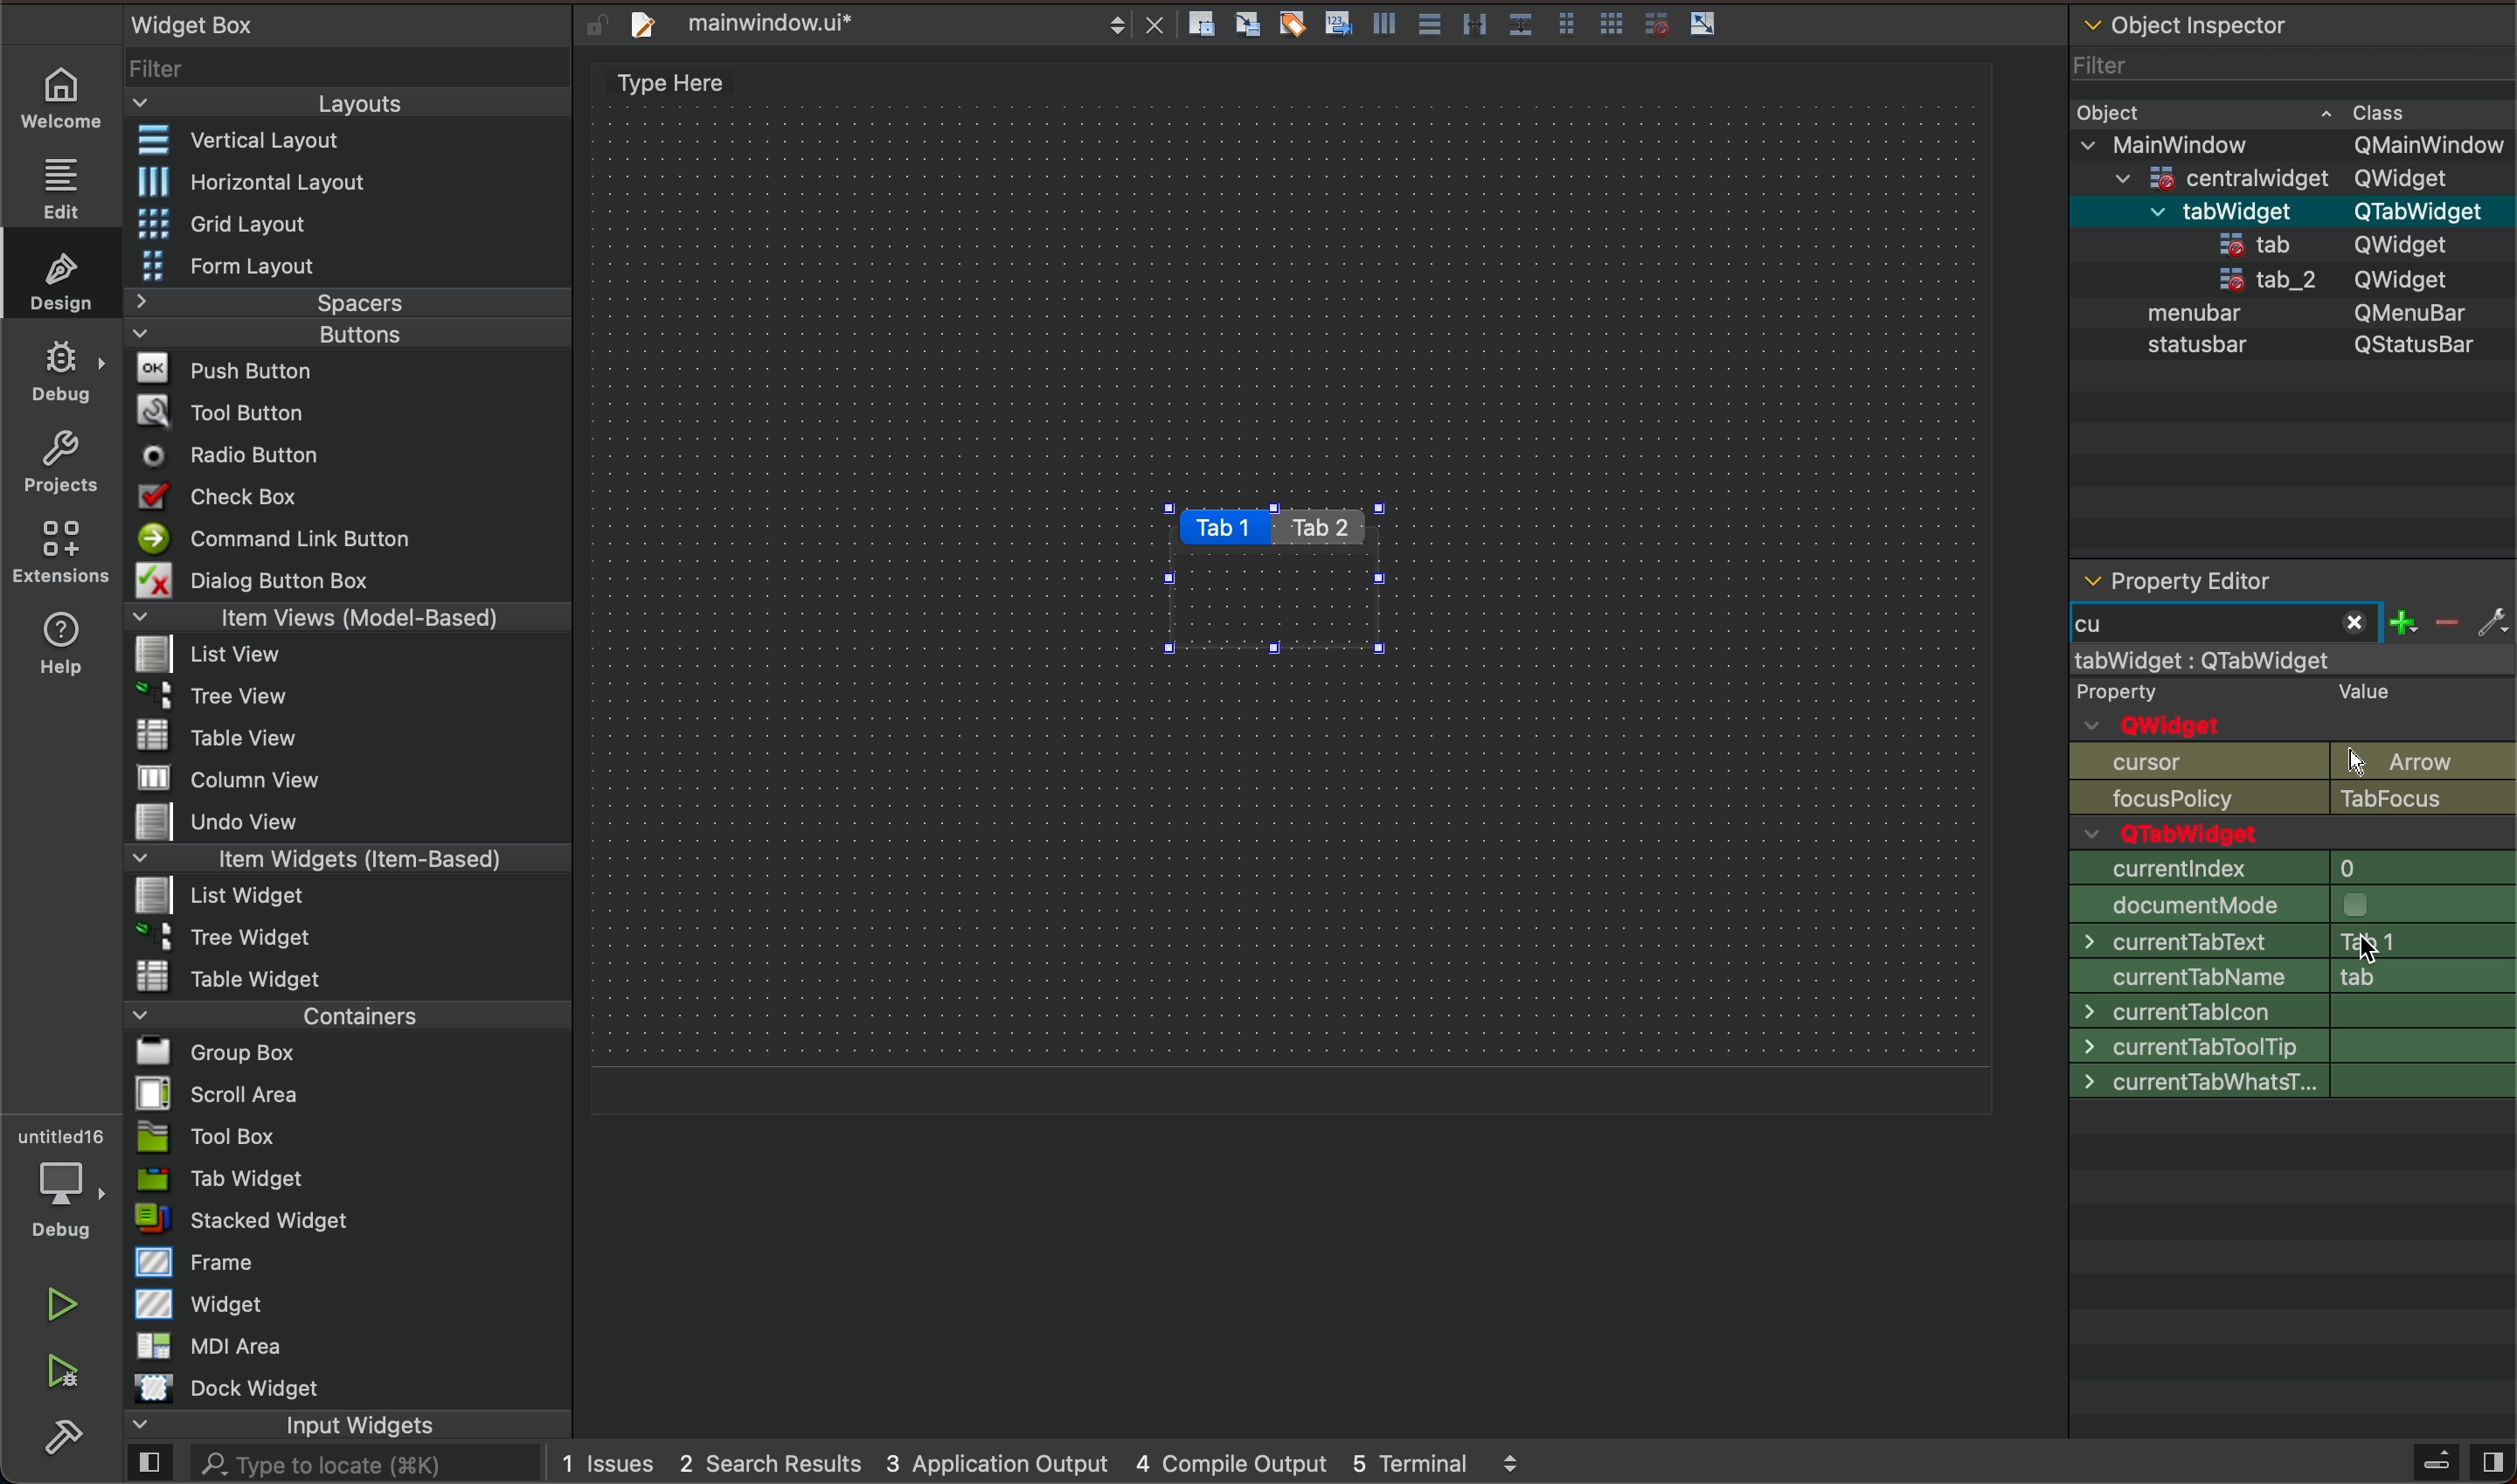 This screenshot has height=1484, width=2517. What do you see at coordinates (185, 1262) in the screenshot?
I see `Frame` at bounding box center [185, 1262].